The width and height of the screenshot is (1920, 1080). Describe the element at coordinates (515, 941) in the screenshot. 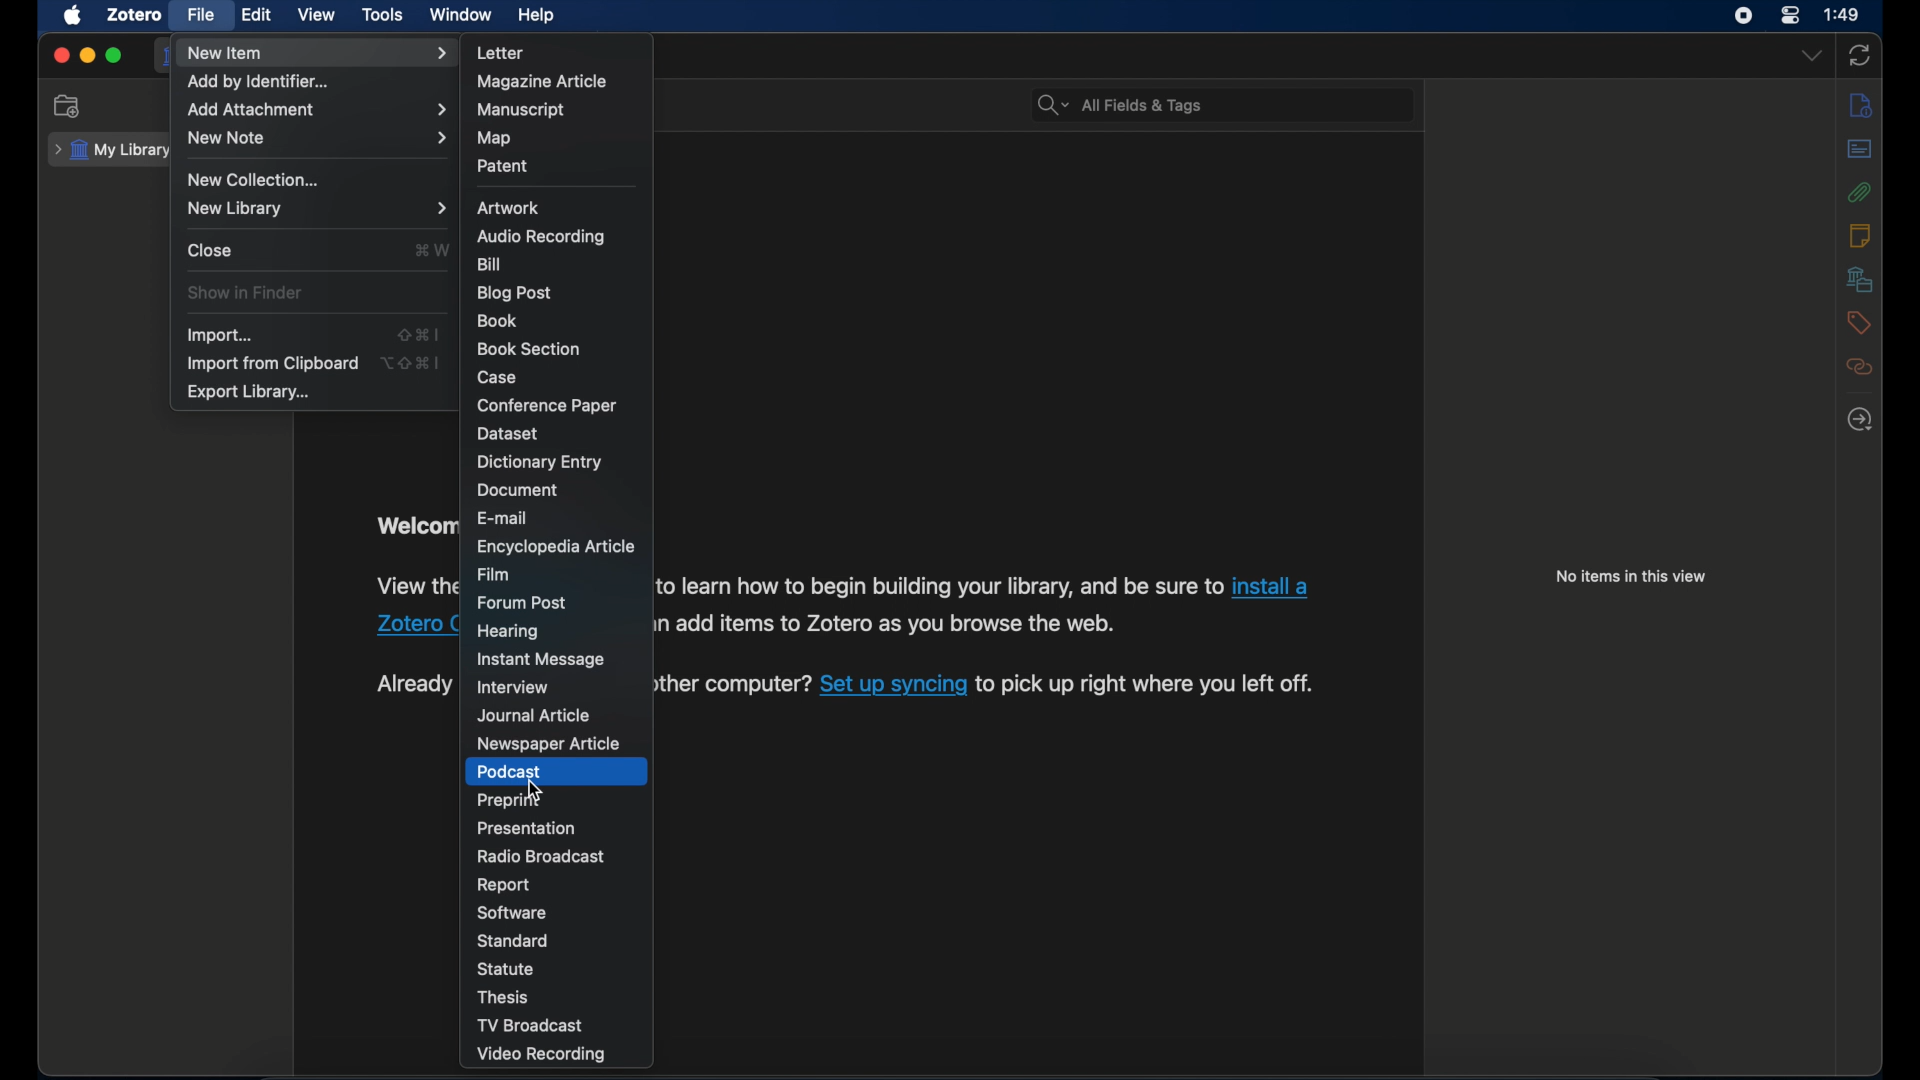

I see `standard` at that location.